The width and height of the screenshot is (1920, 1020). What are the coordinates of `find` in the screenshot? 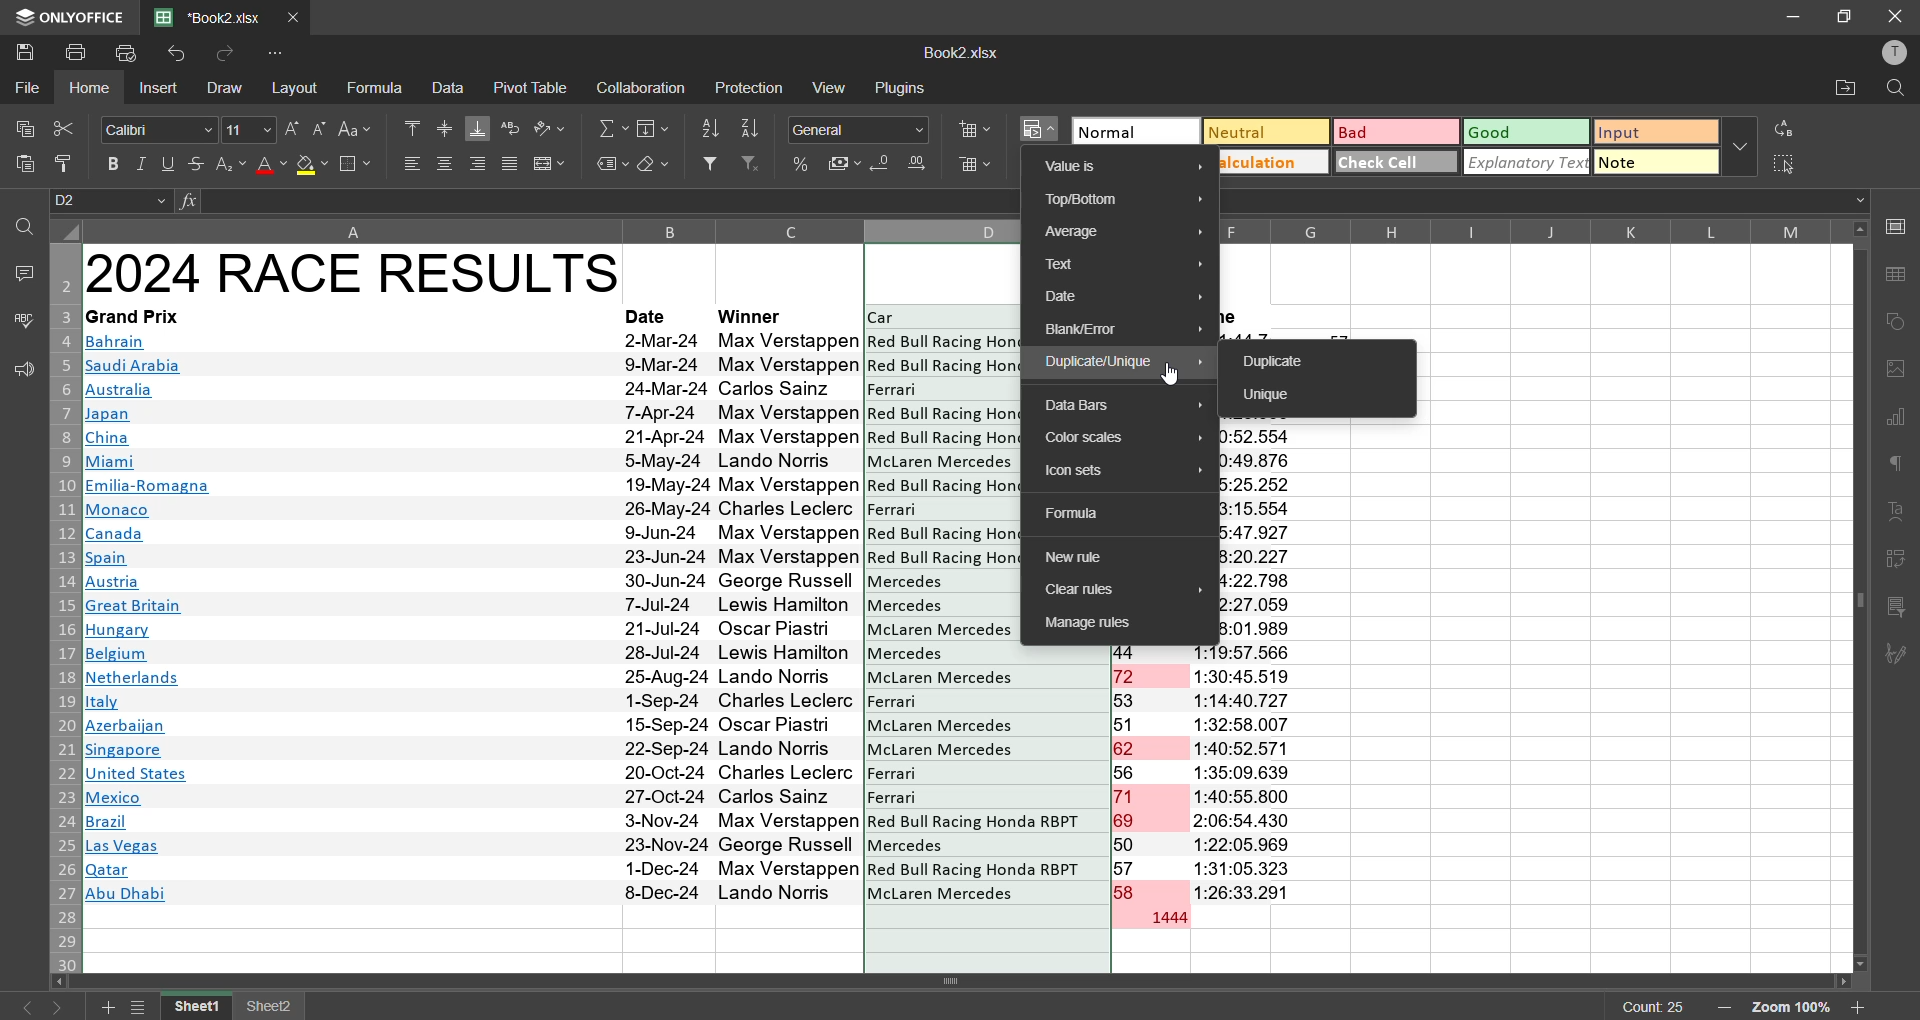 It's located at (1895, 89).